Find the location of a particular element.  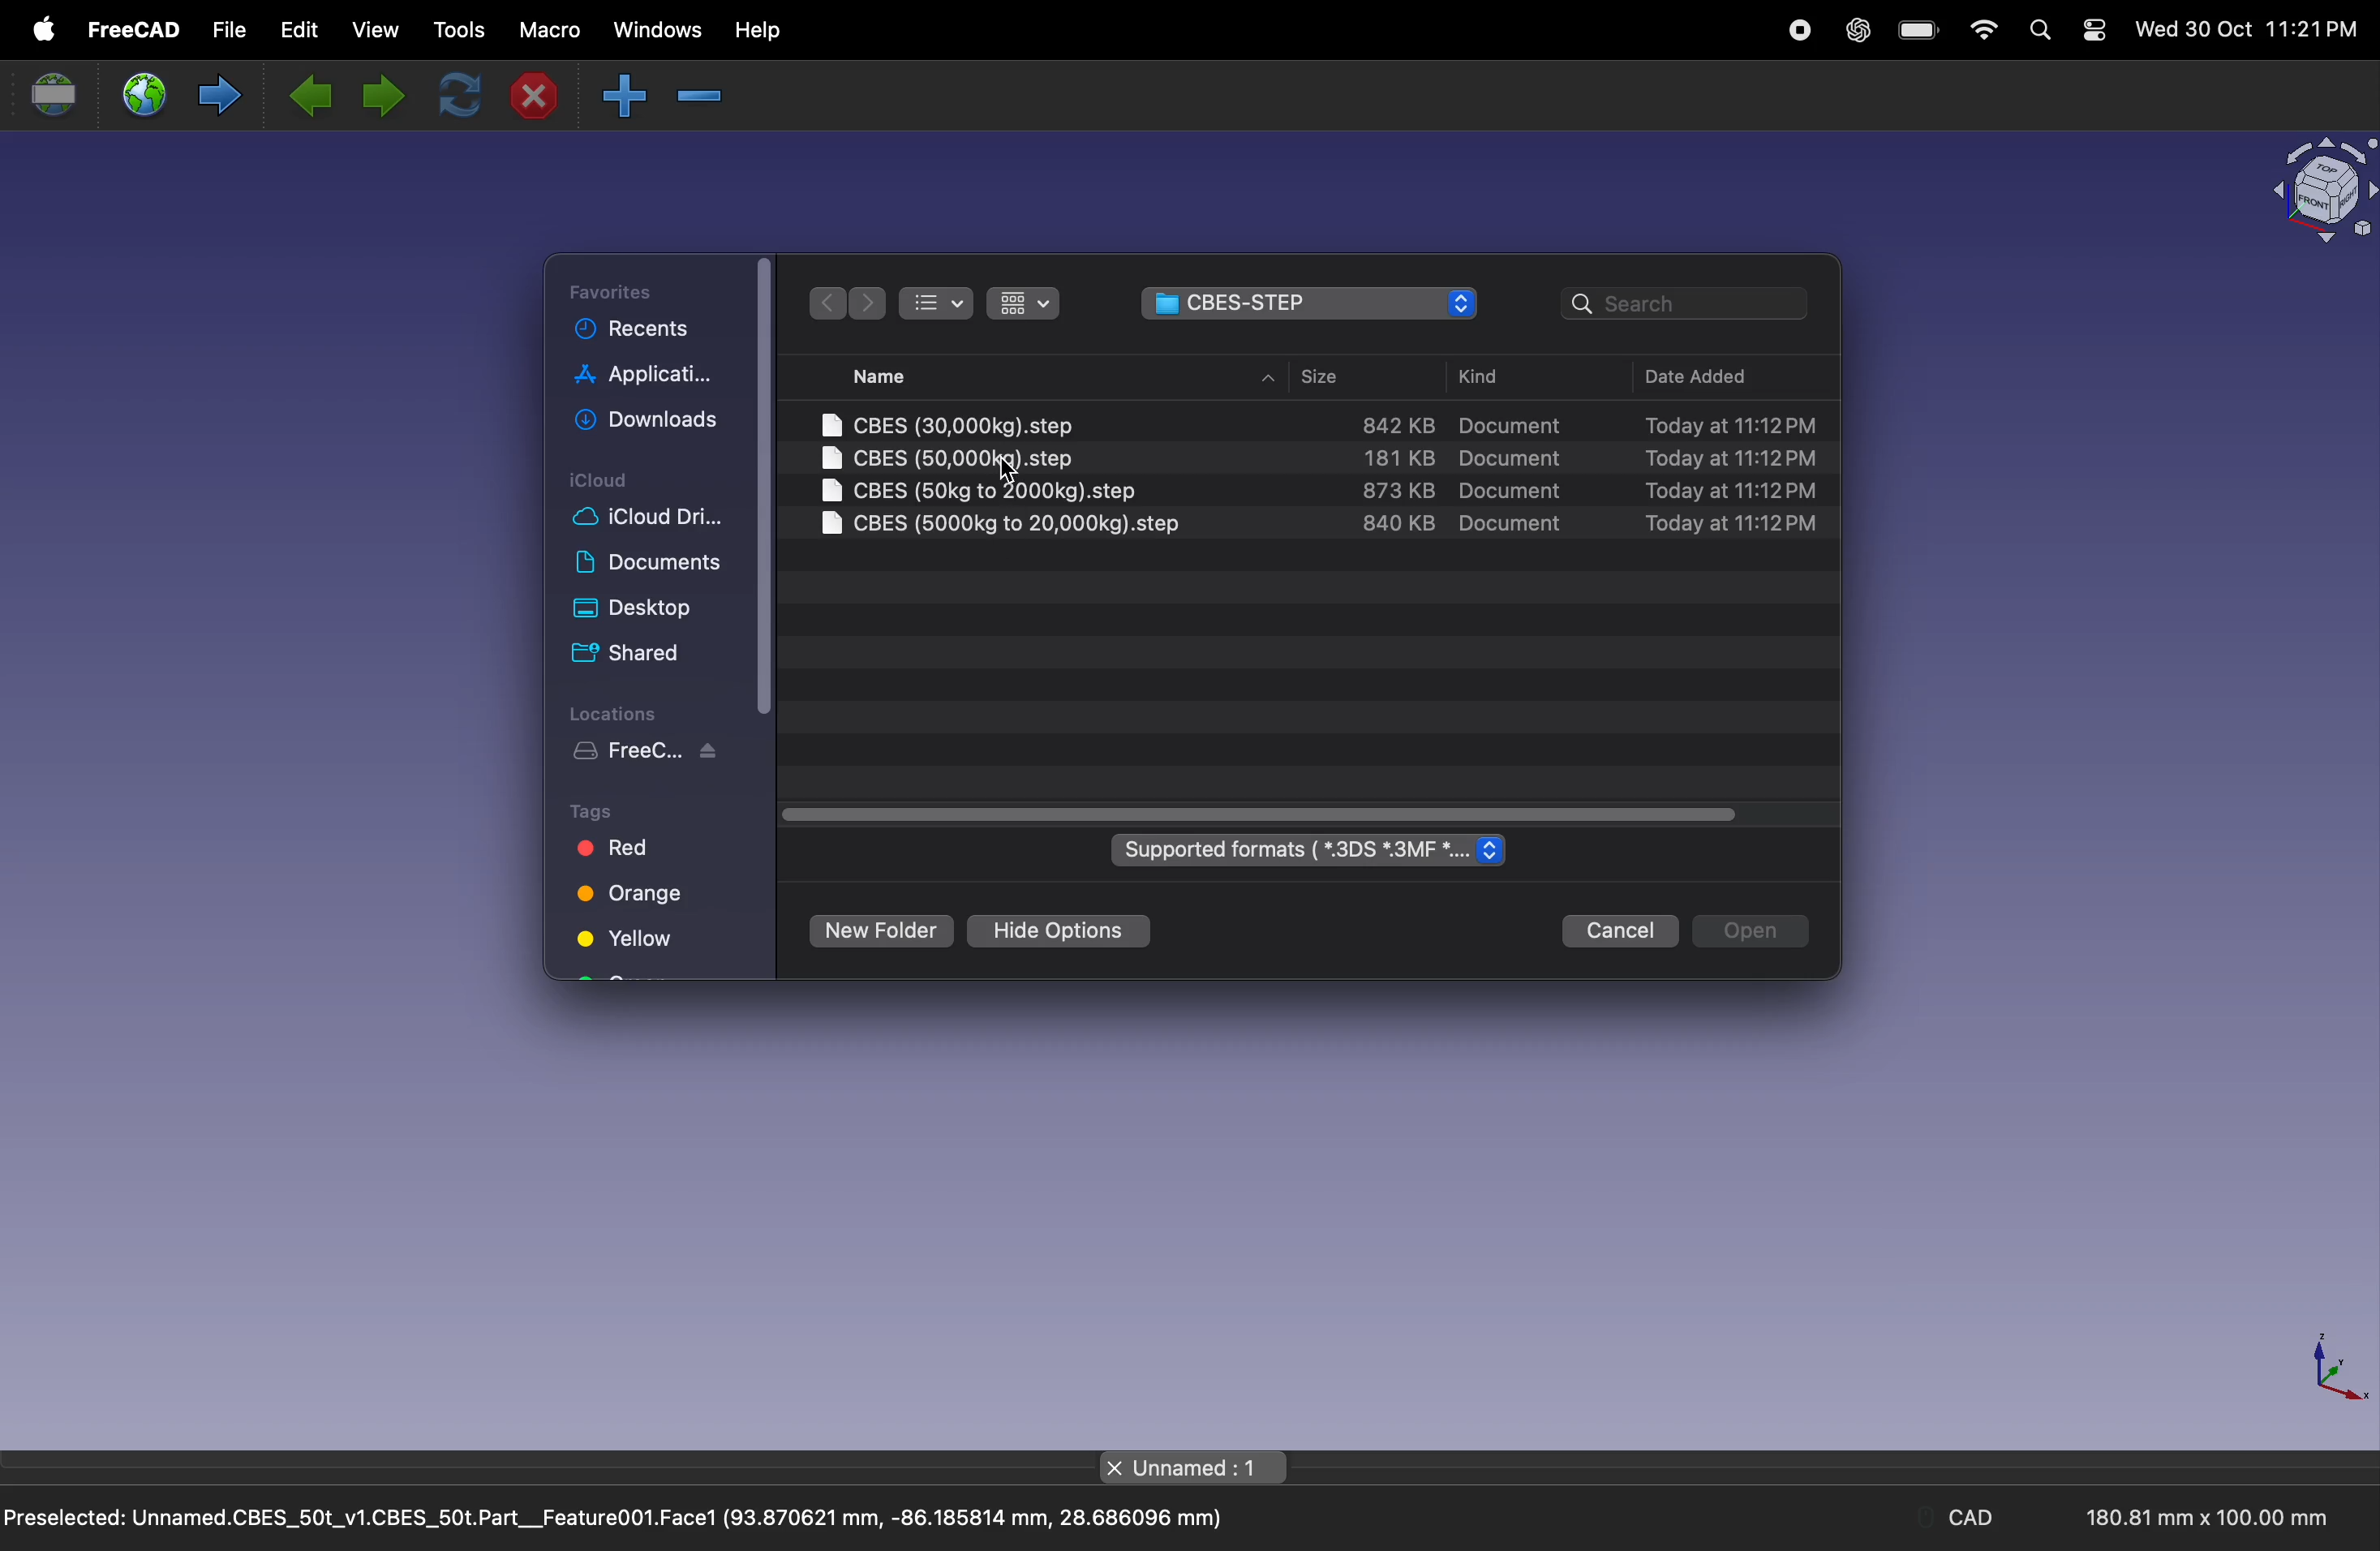

red is located at coordinates (616, 851).